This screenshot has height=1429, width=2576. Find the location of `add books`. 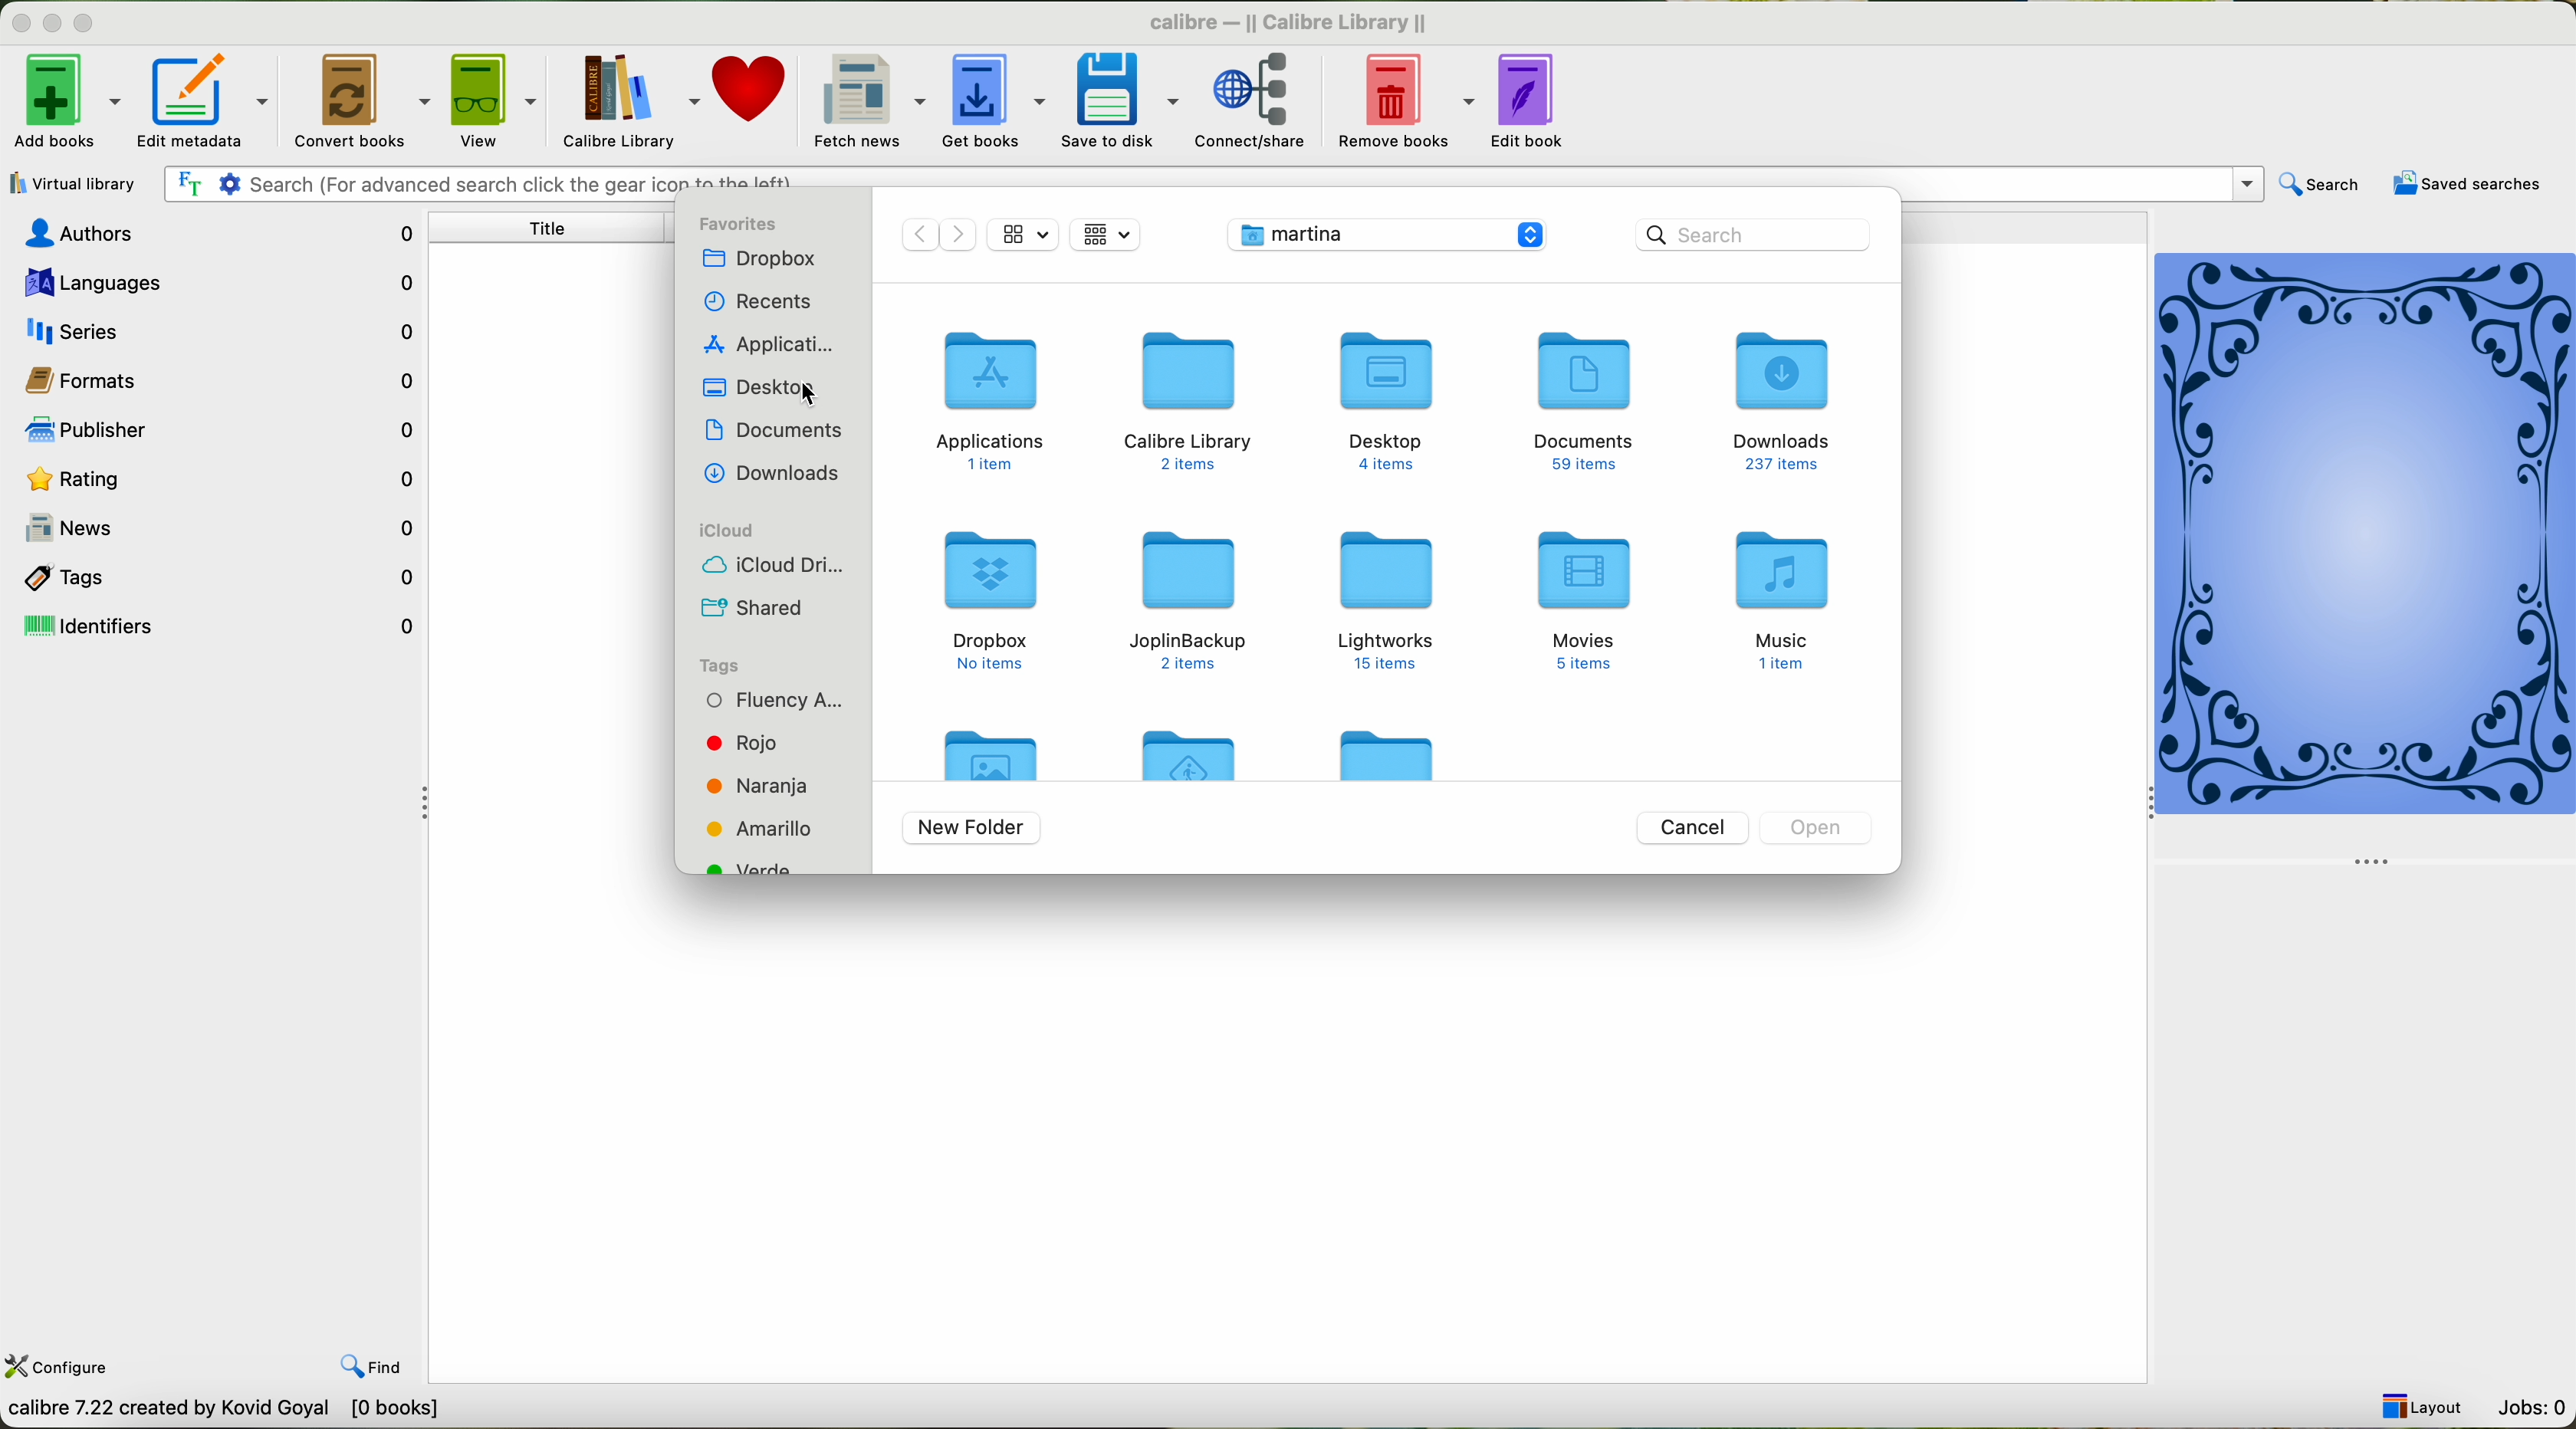

add books is located at coordinates (64, 98).